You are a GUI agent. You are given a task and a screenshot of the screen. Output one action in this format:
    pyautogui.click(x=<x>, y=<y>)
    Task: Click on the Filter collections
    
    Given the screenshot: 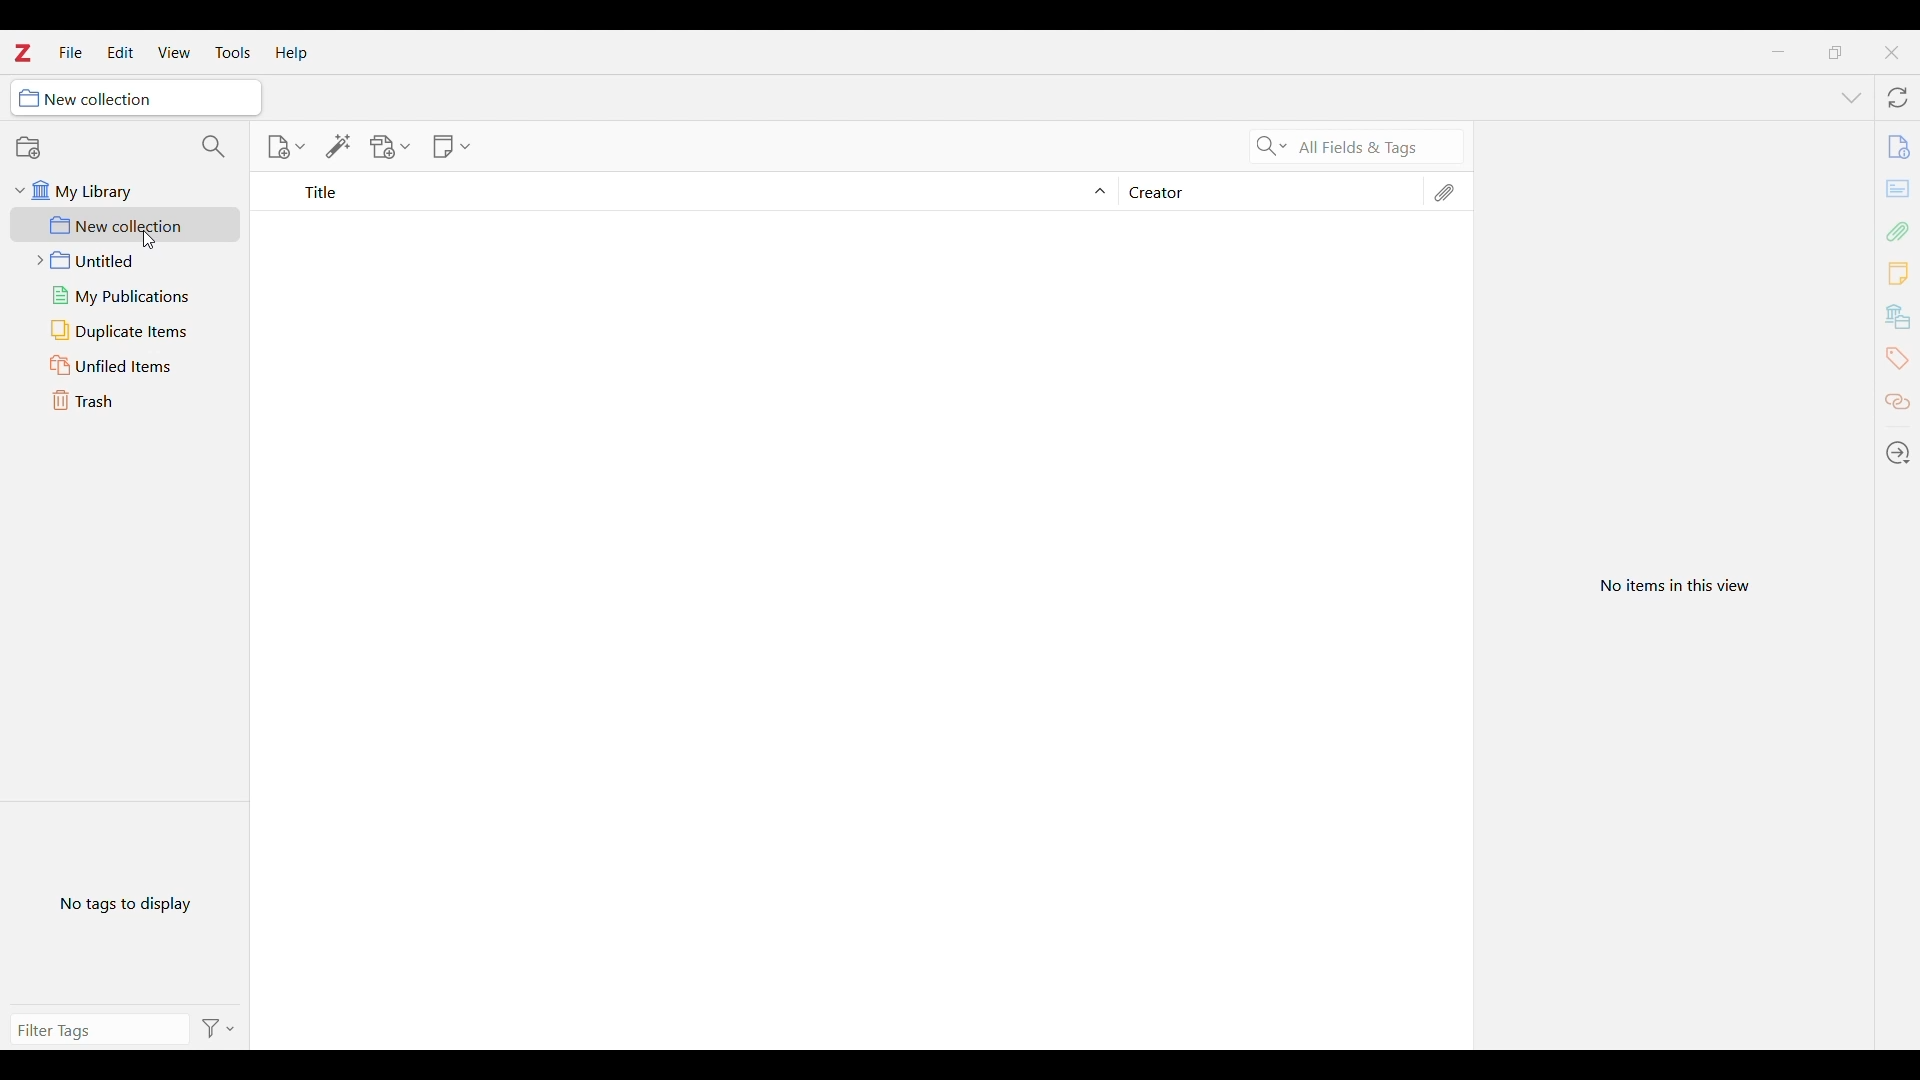 What is the action you would take?
    pyautogui.click(x=215, y=146)
    